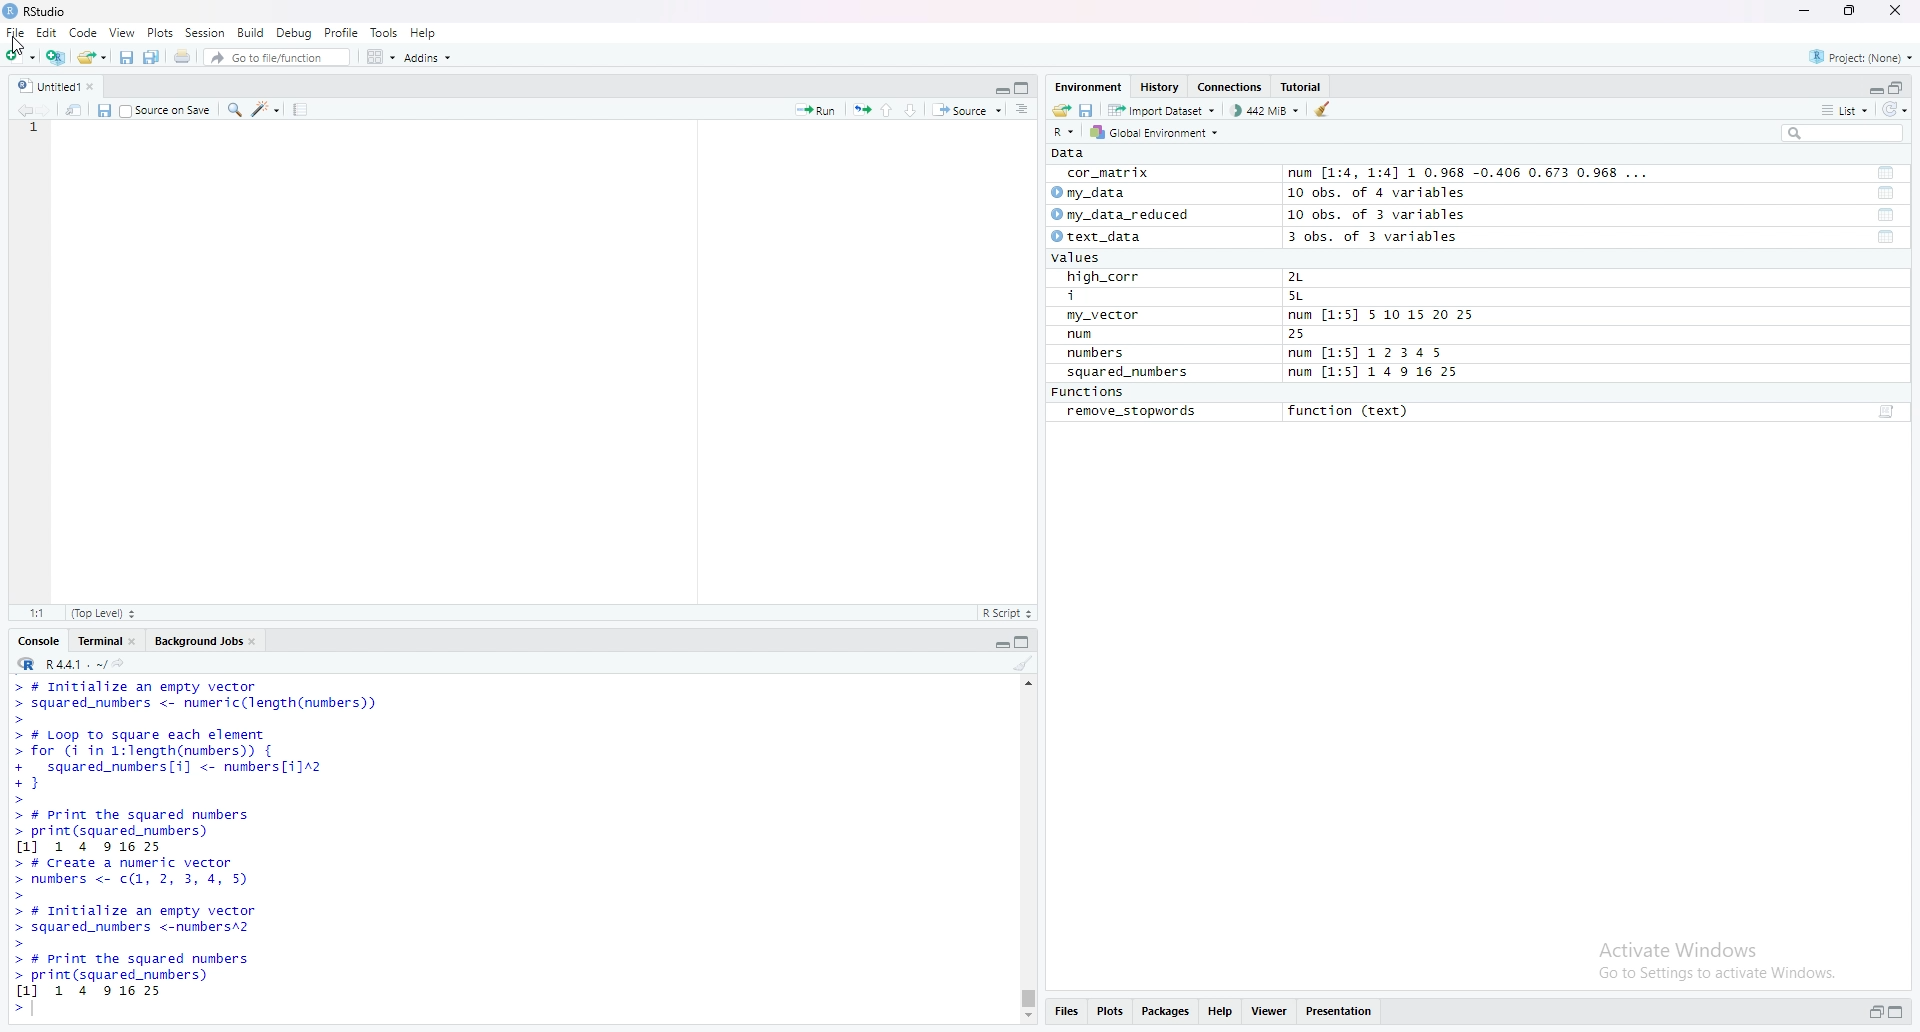 The image size is (1920, 1032). Describe the element at coordinates (1304, 85) in the screenshot. I see `Tutorials` at that location.